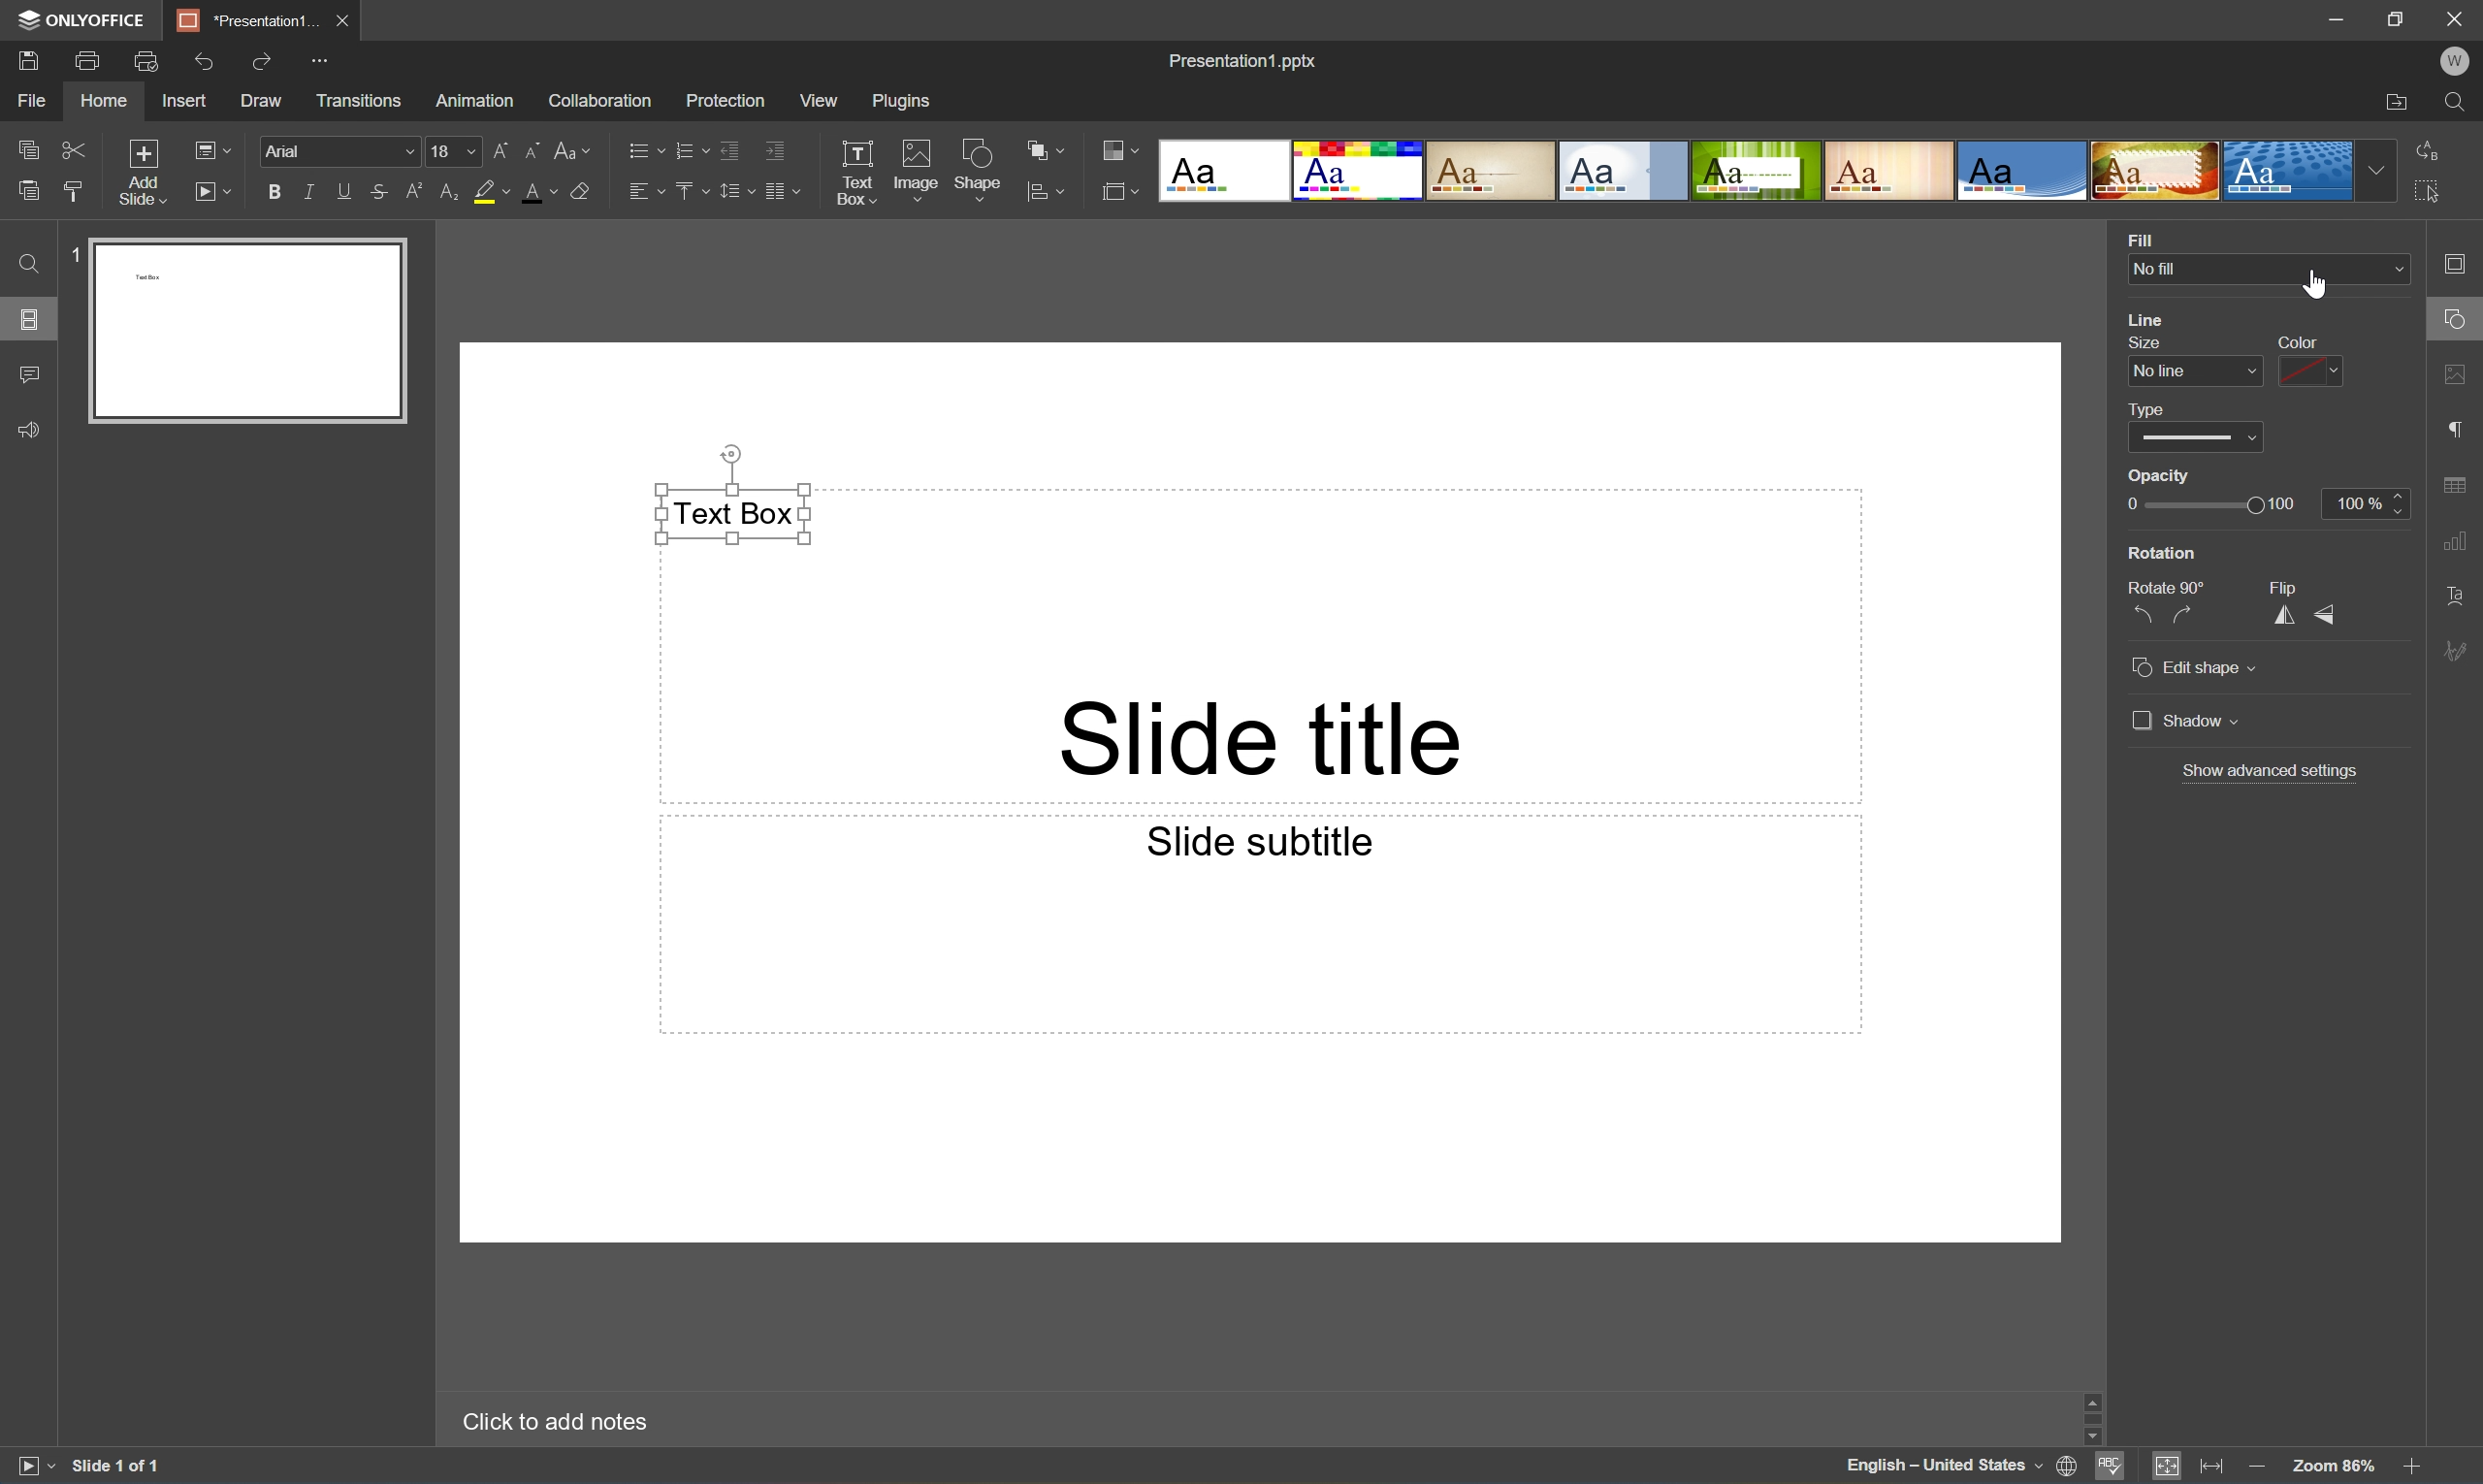  I want to click on Insert columns, so click(784, 195).